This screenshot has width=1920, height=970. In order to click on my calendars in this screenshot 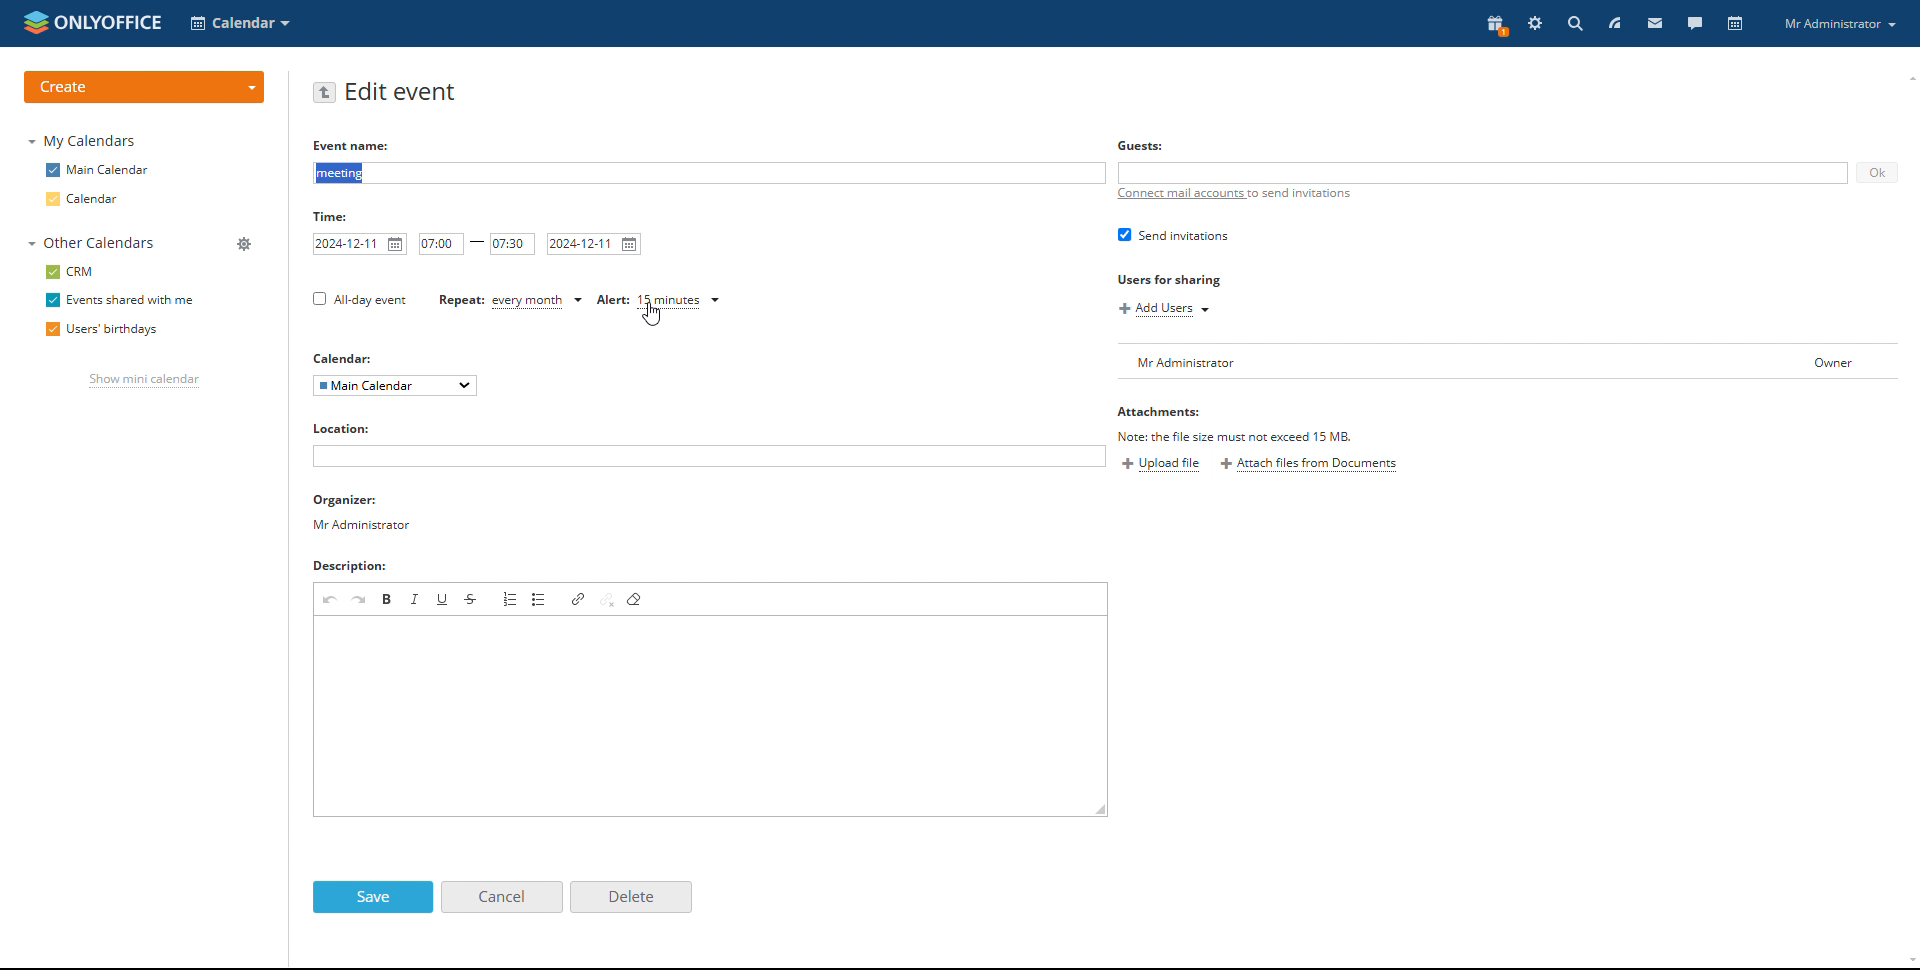, I will do `click(83, 142)`.